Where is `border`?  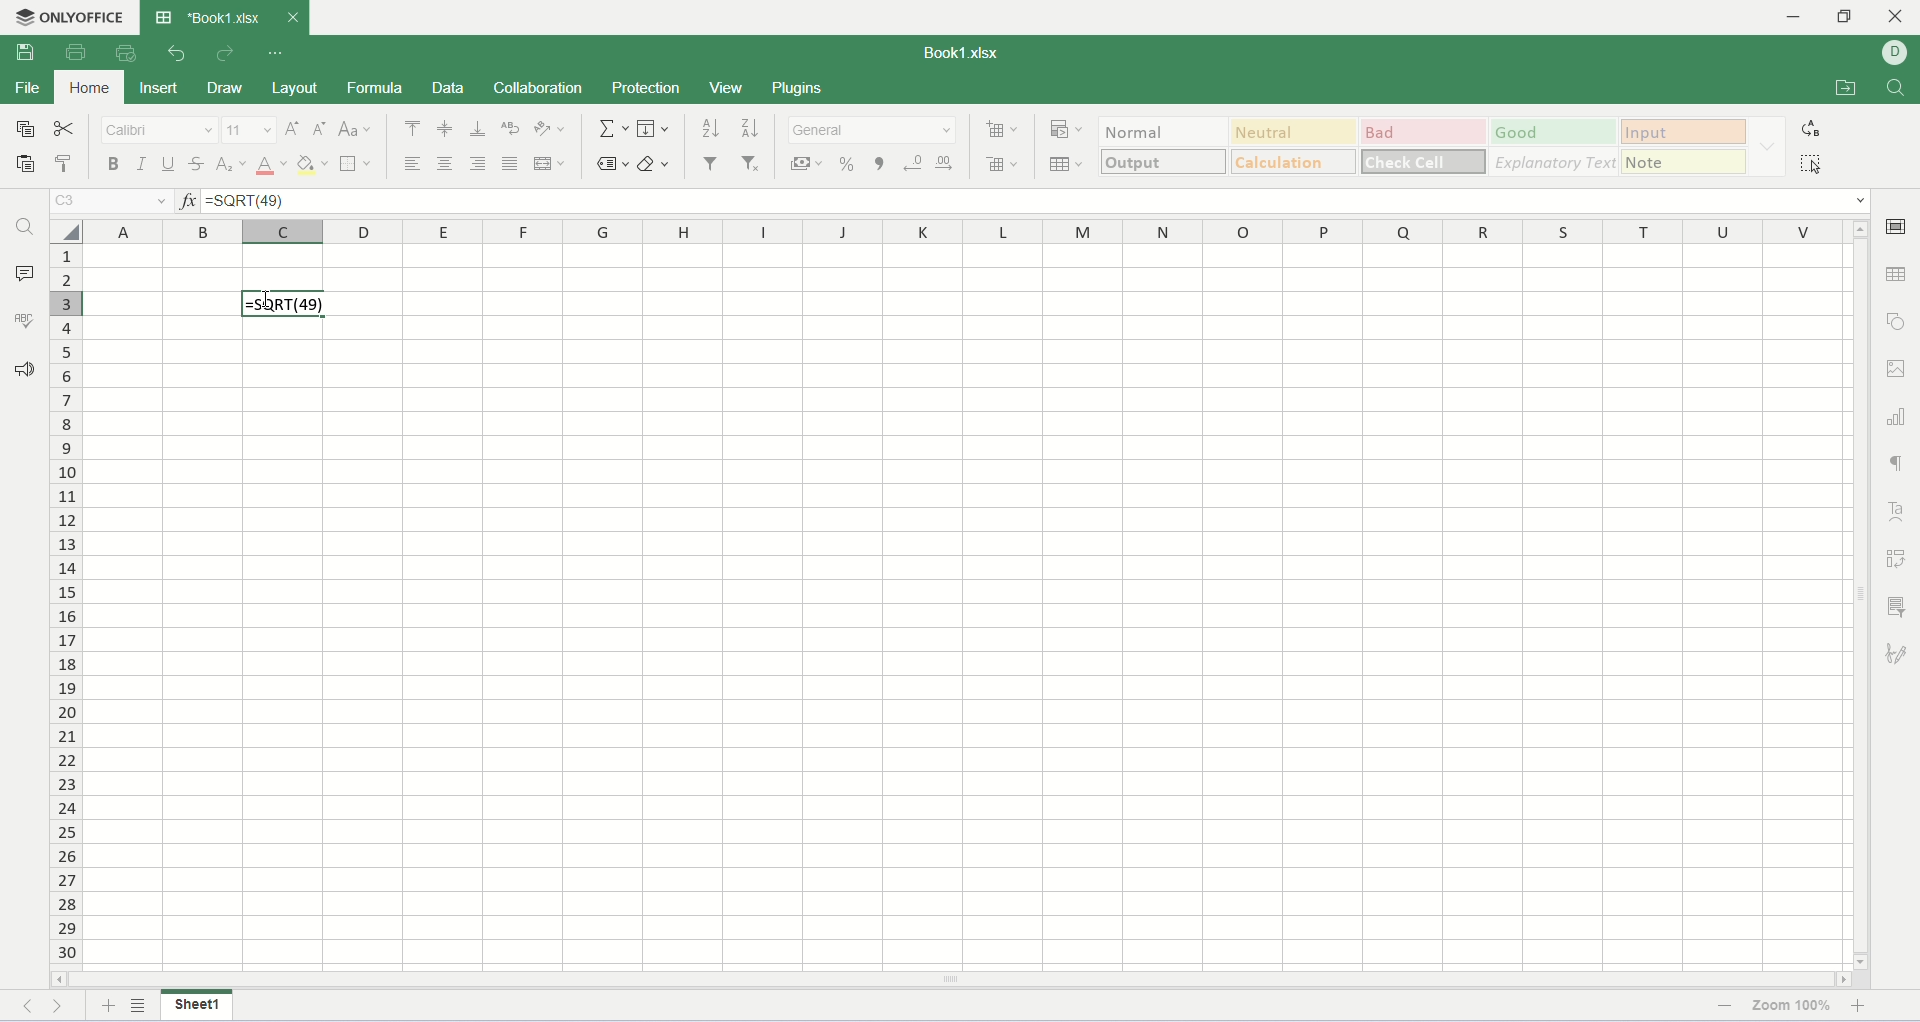 border is located at coordinates (356, 165).